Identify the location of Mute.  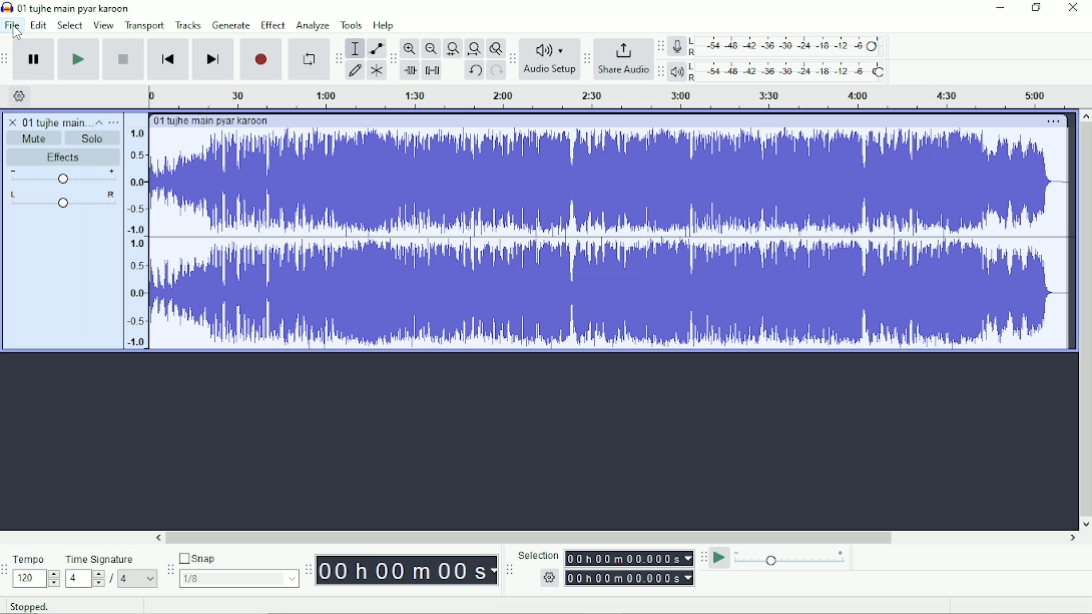
(33, 139).